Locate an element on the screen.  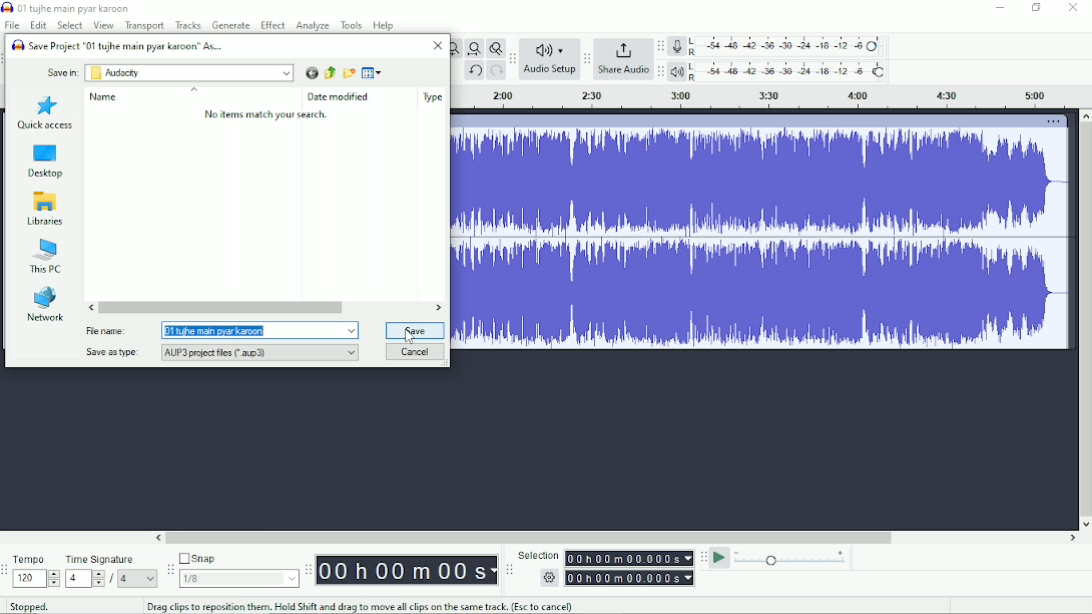
Play-at-speed is located at coordinates (720, 558).